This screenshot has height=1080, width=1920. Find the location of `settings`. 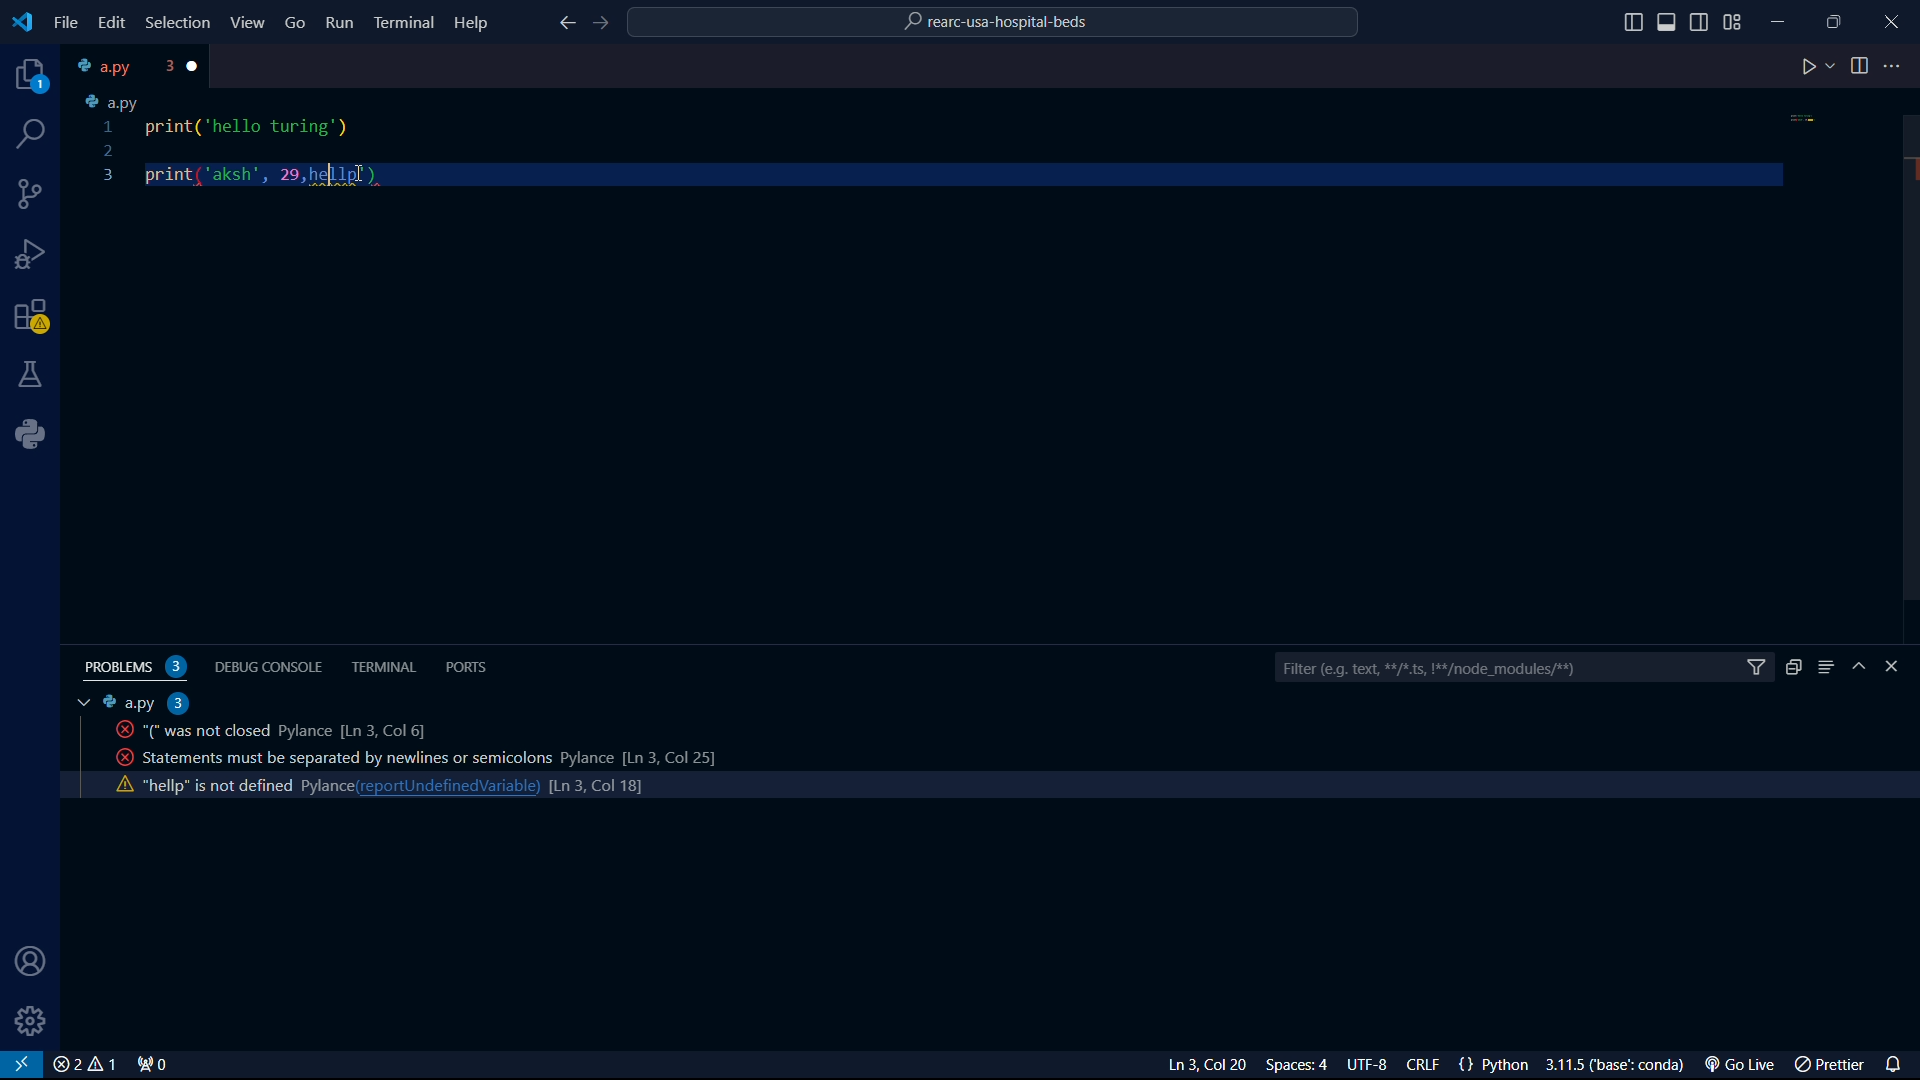

settings is located at coordinates (32, 1021).